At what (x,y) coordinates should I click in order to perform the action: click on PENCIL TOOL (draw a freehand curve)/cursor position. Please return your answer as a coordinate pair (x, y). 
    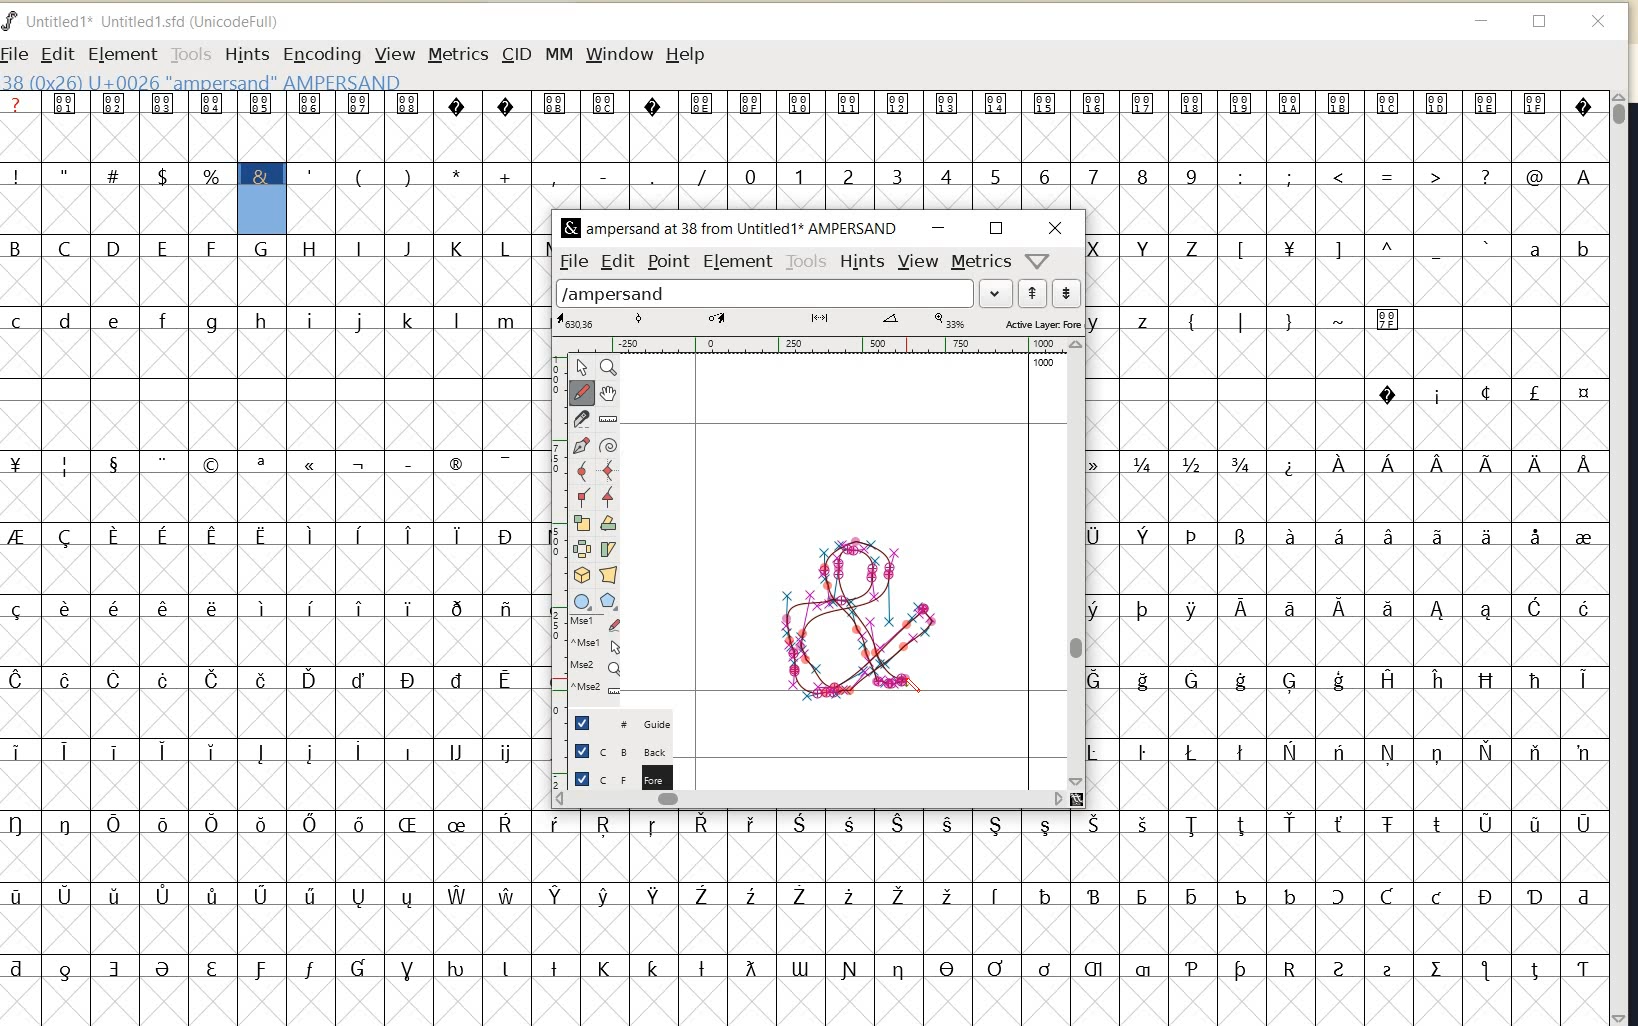
    Looking at the image, I should click on (916, 687).